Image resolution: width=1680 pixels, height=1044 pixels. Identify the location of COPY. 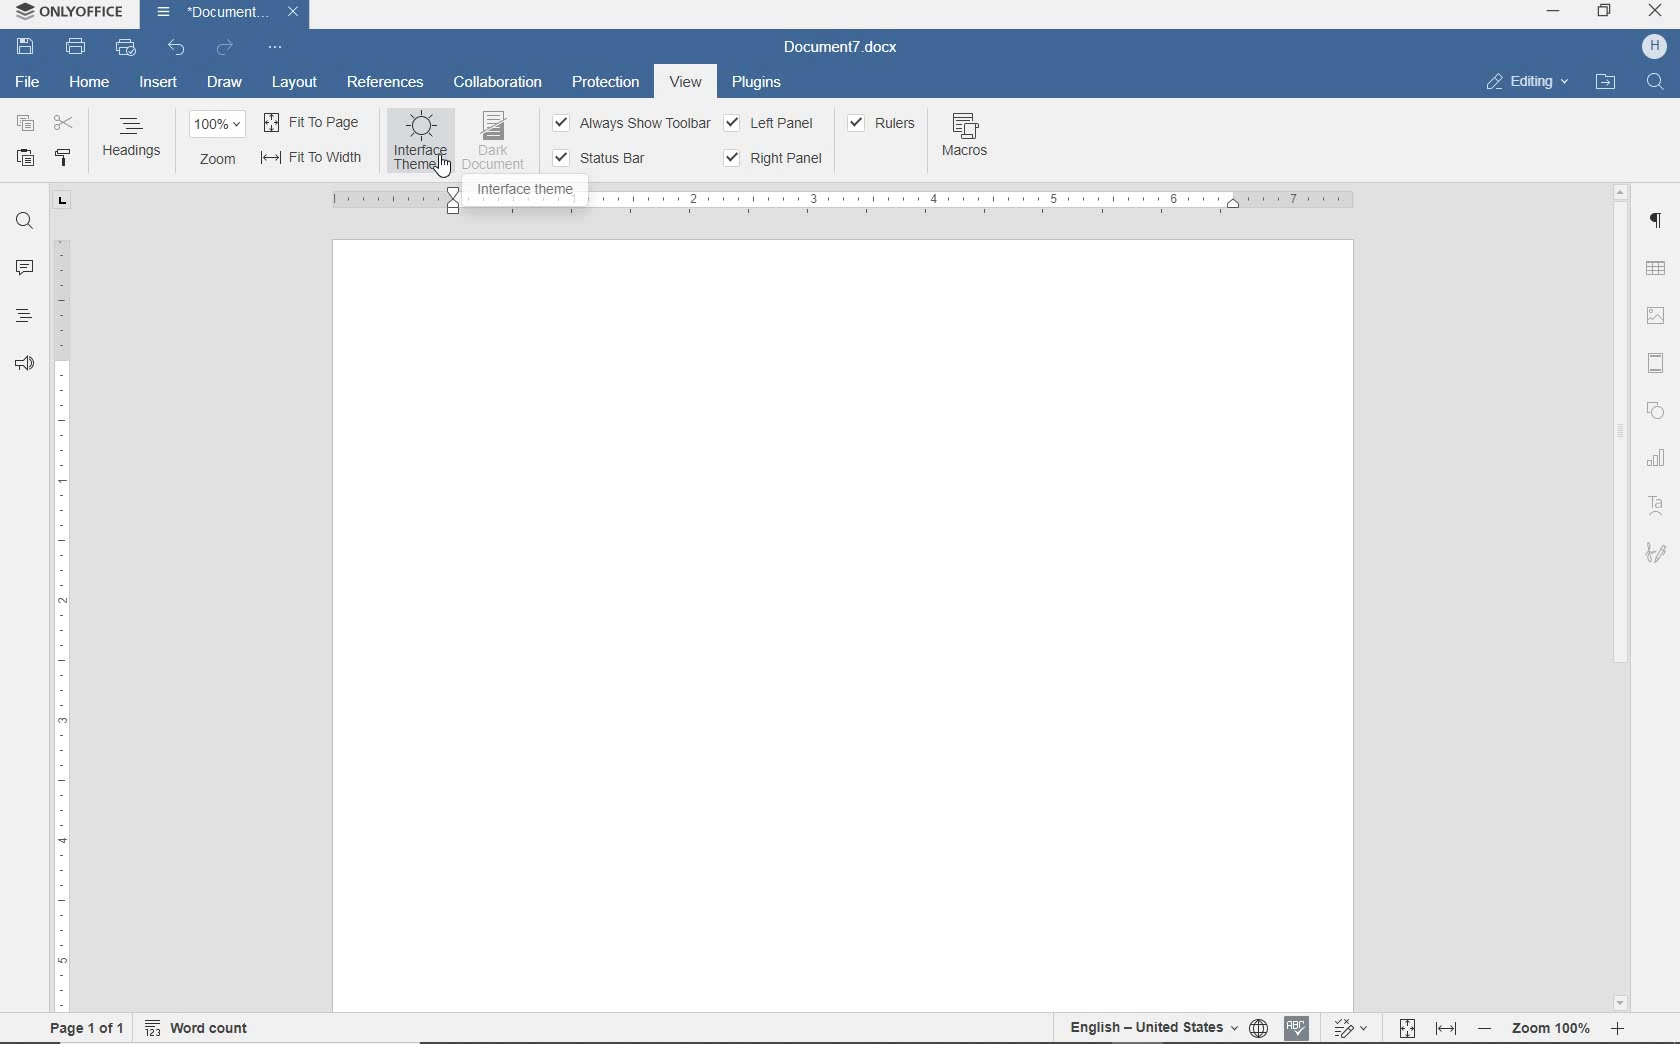
(25, 125).